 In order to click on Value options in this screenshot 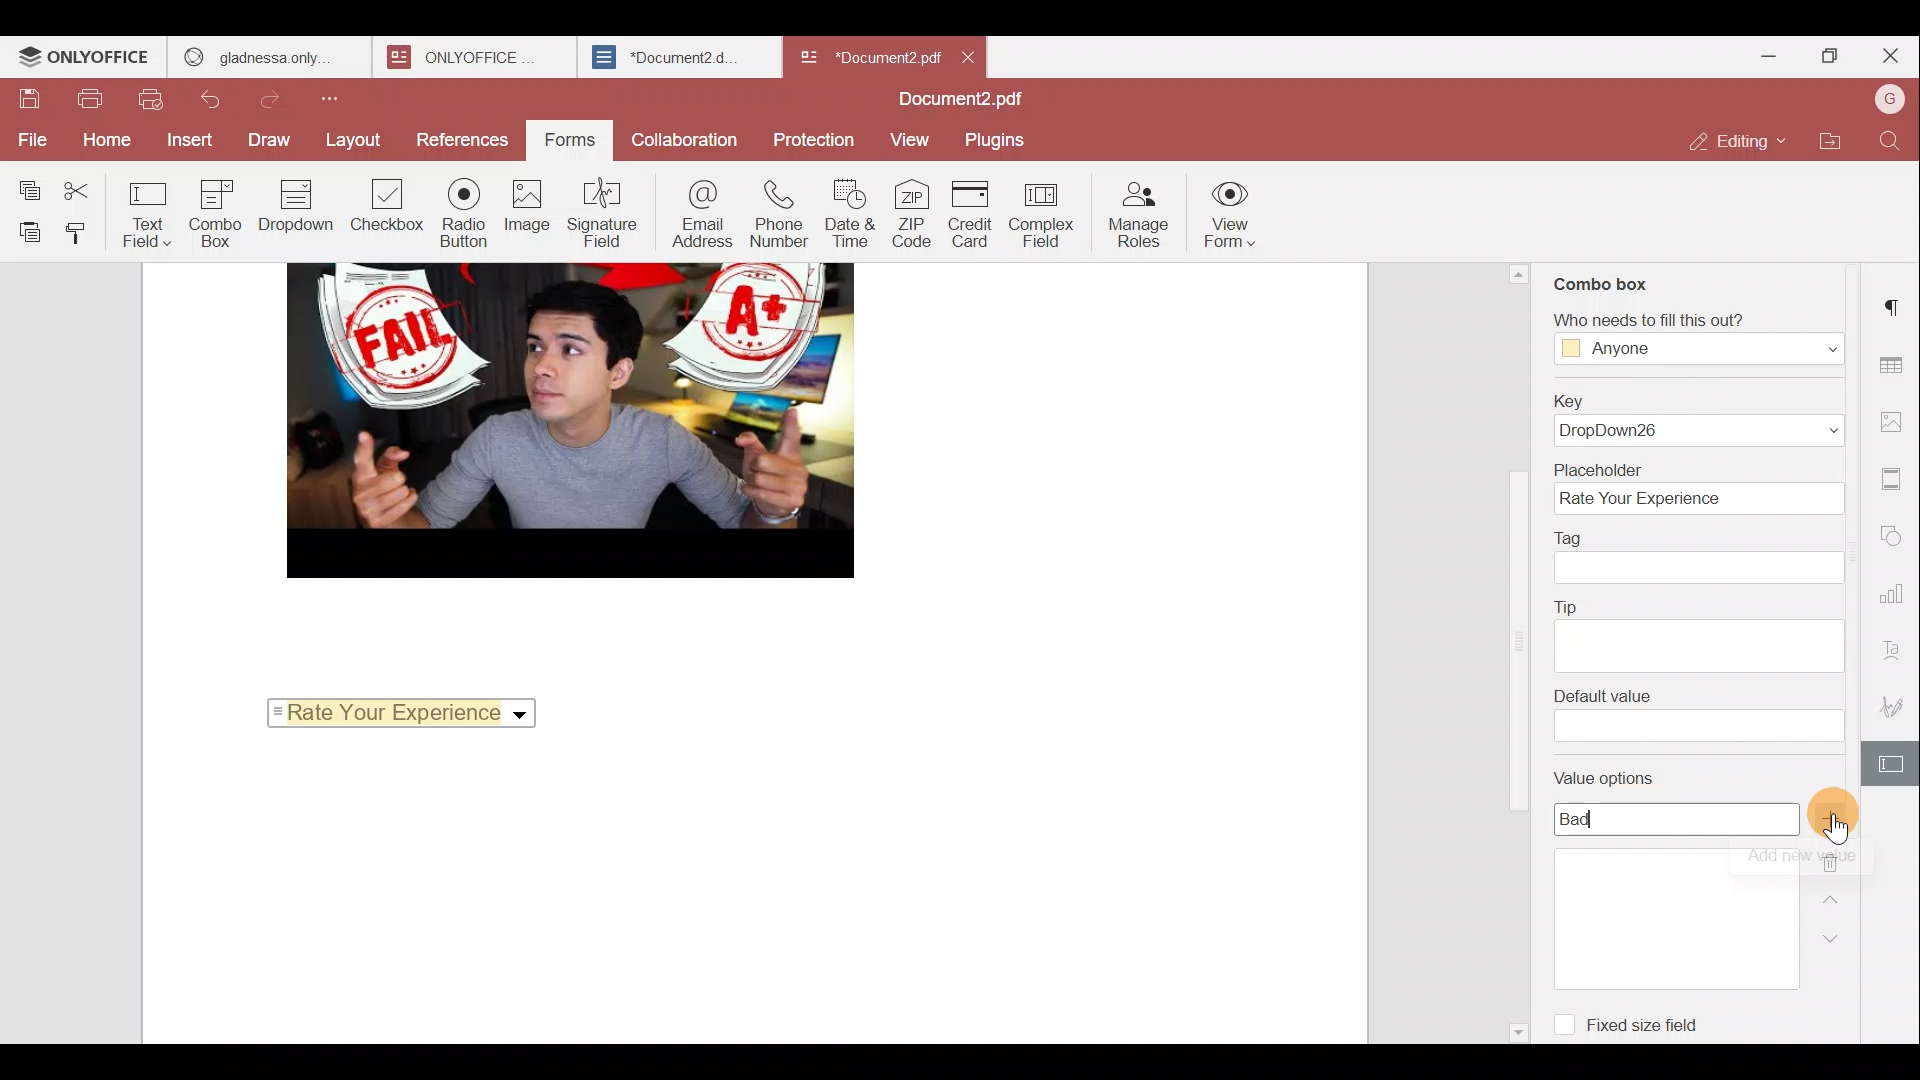, I will do `click(1650, 866)`.